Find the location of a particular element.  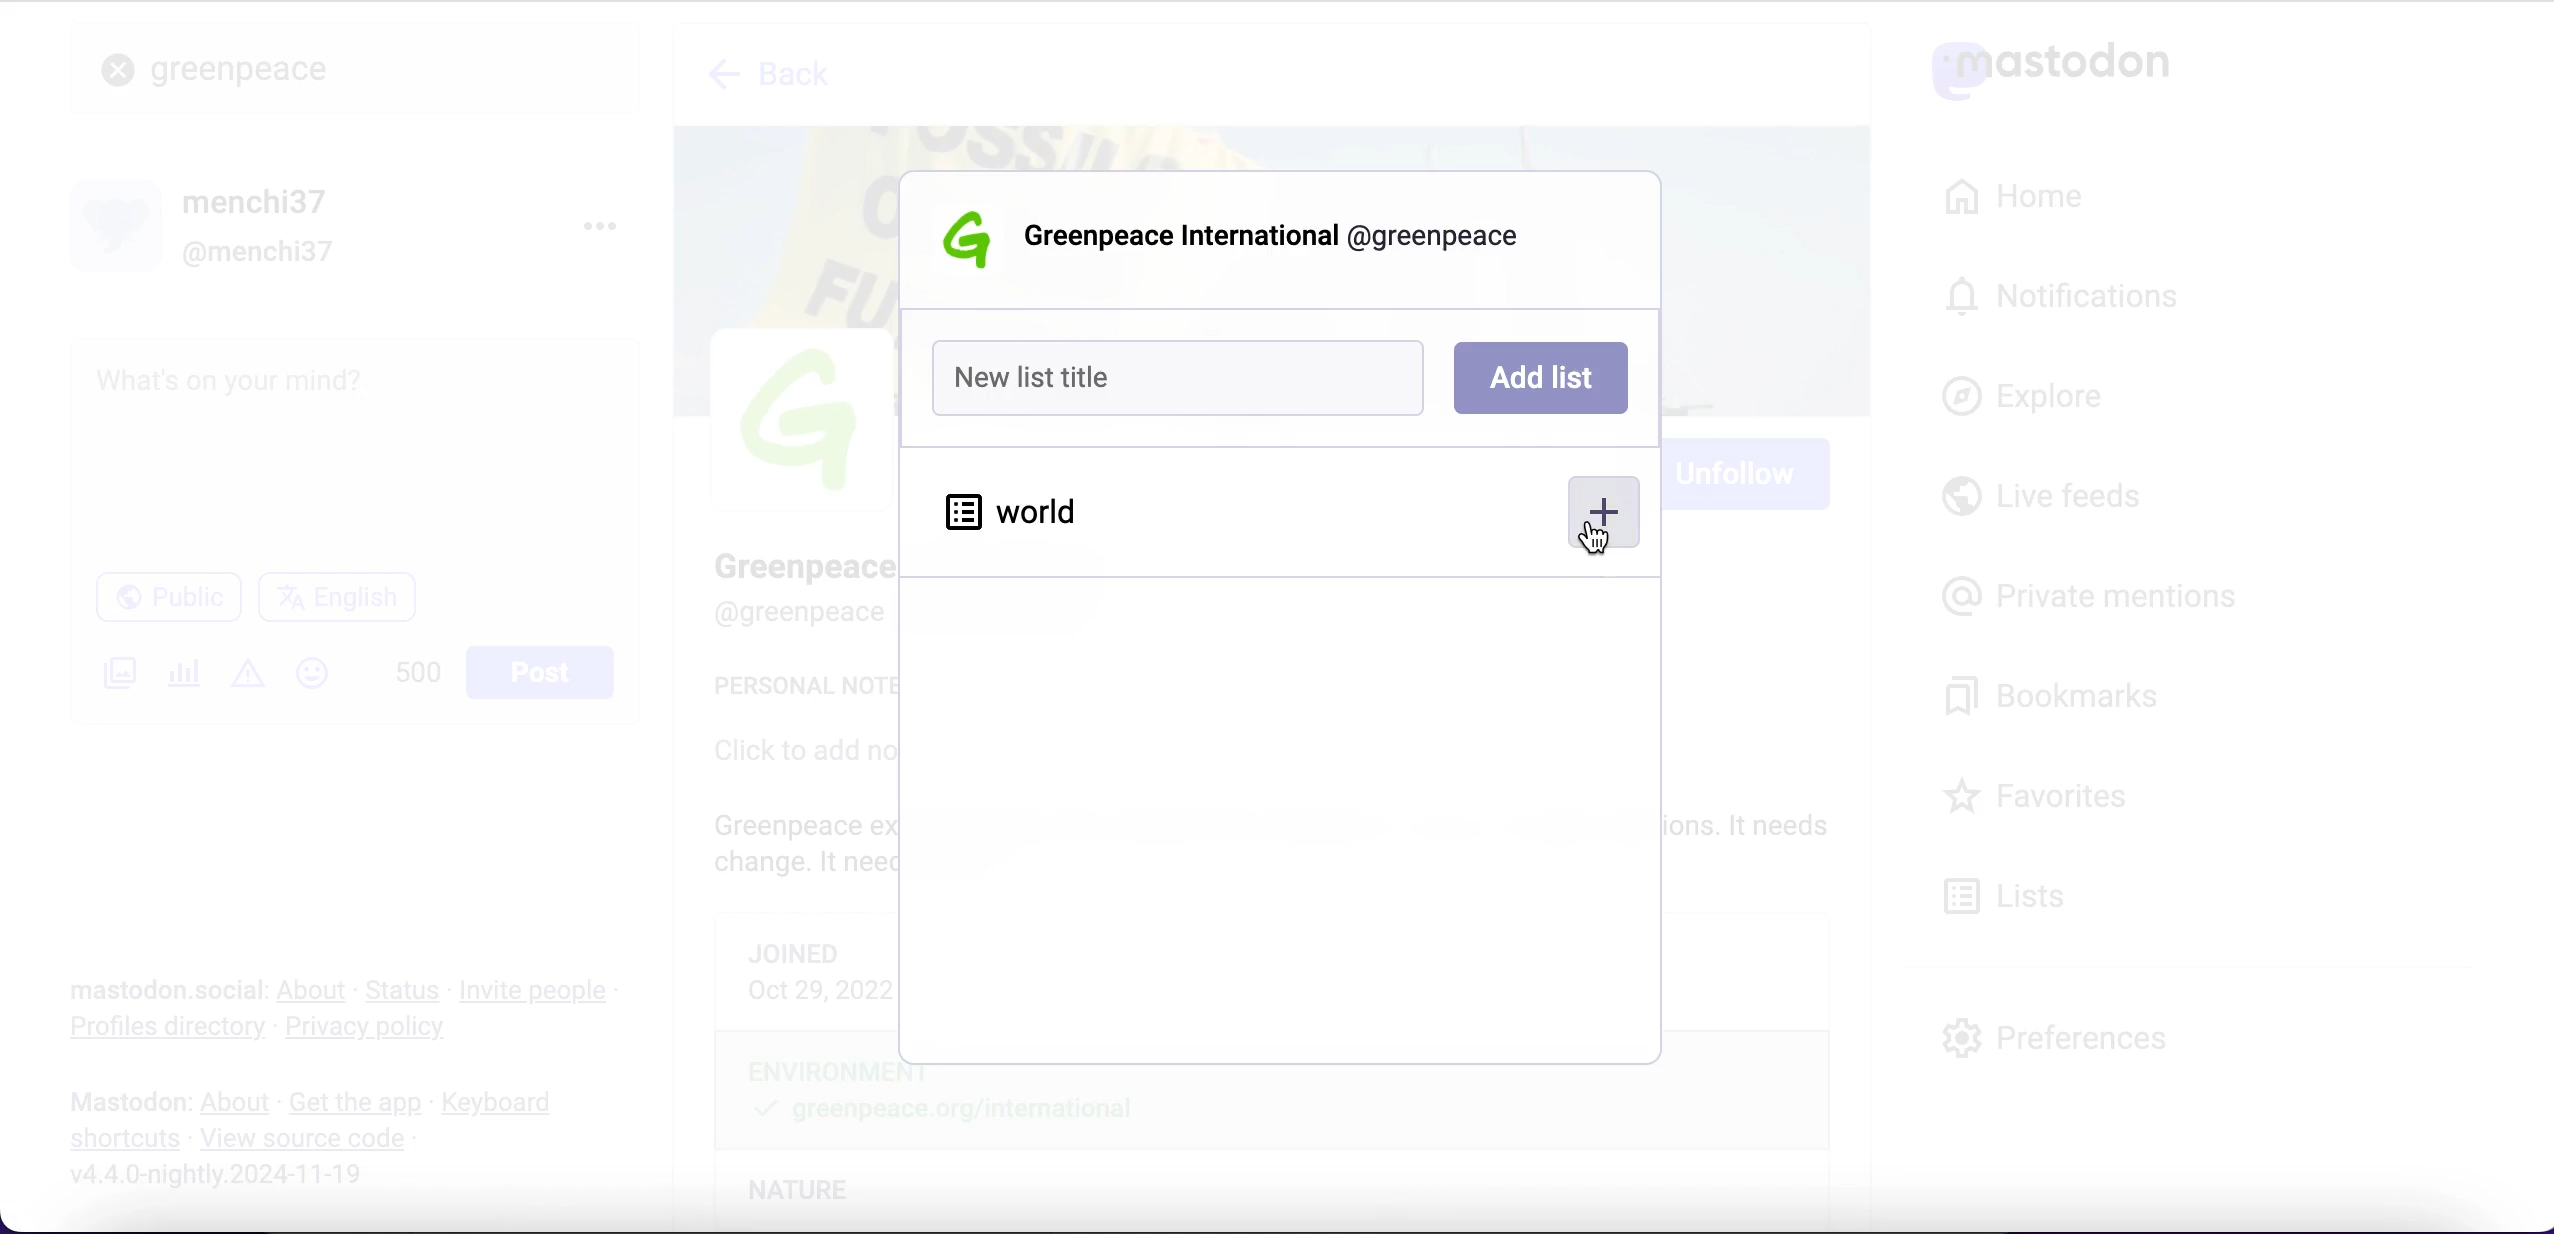

user name is located at coordinates (208, 225).